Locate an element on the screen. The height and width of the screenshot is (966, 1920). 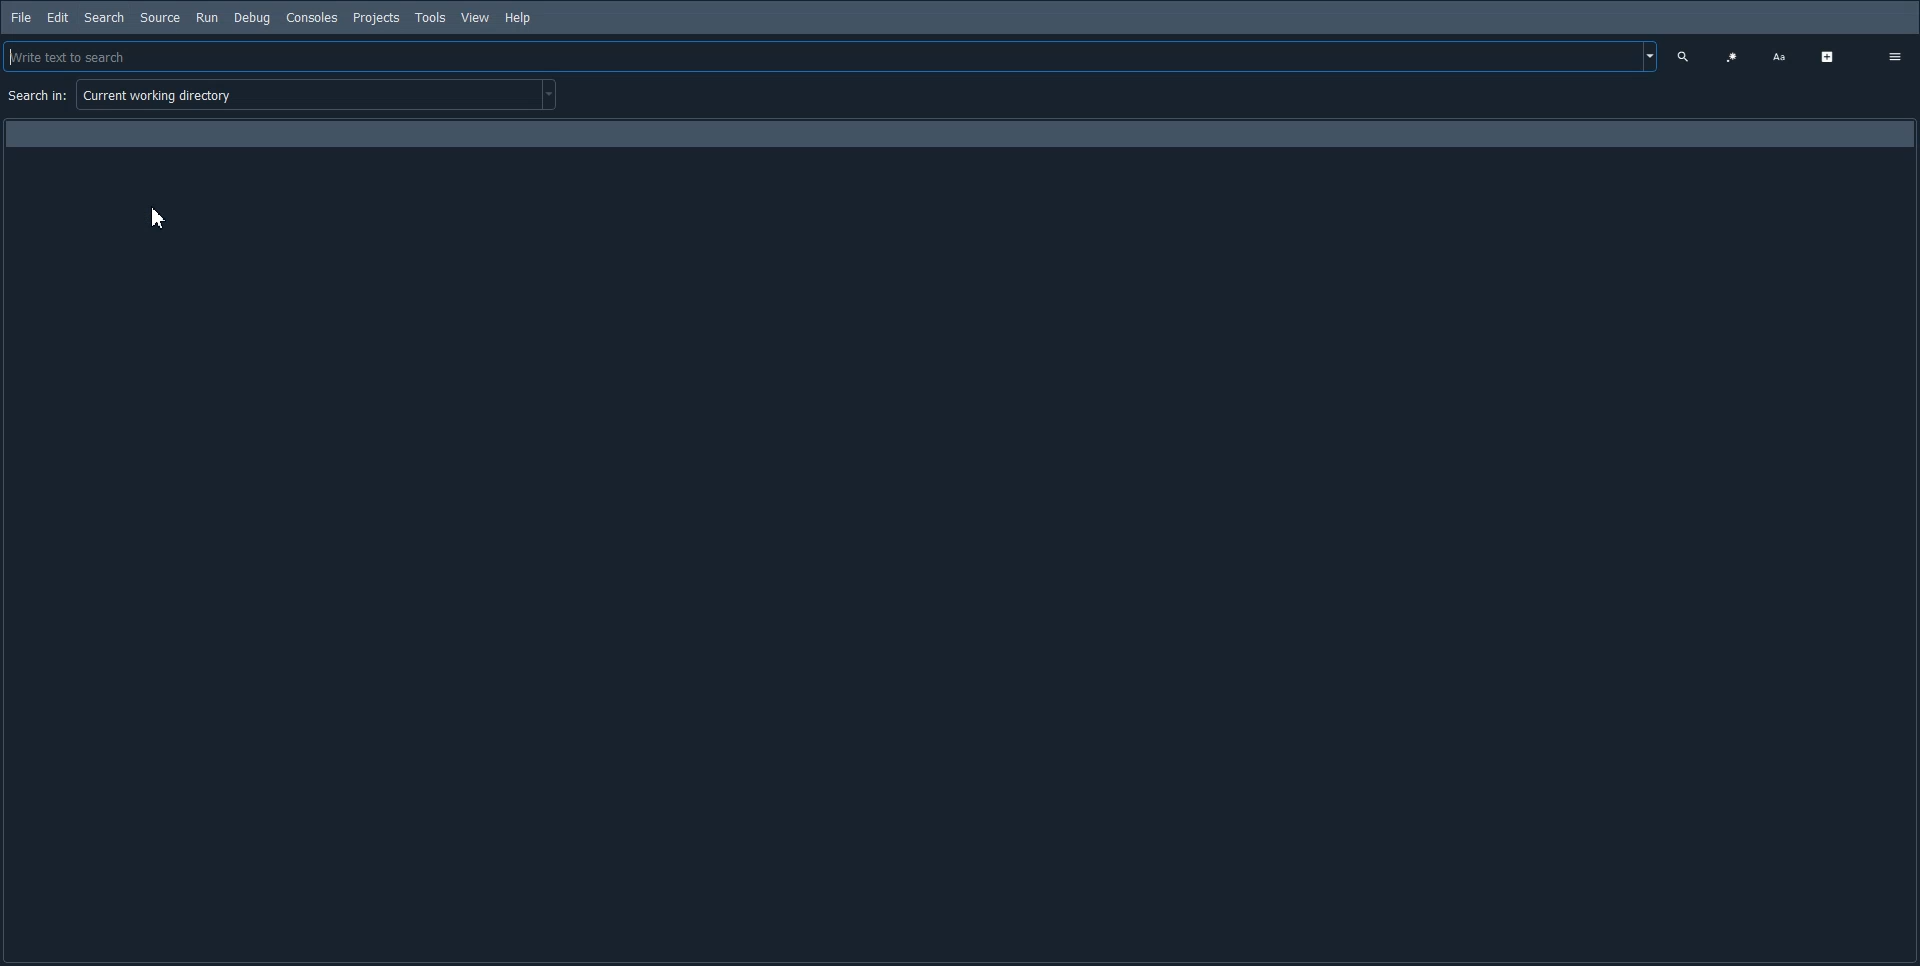
Use regular expression is located at coordinates (1731, 56).